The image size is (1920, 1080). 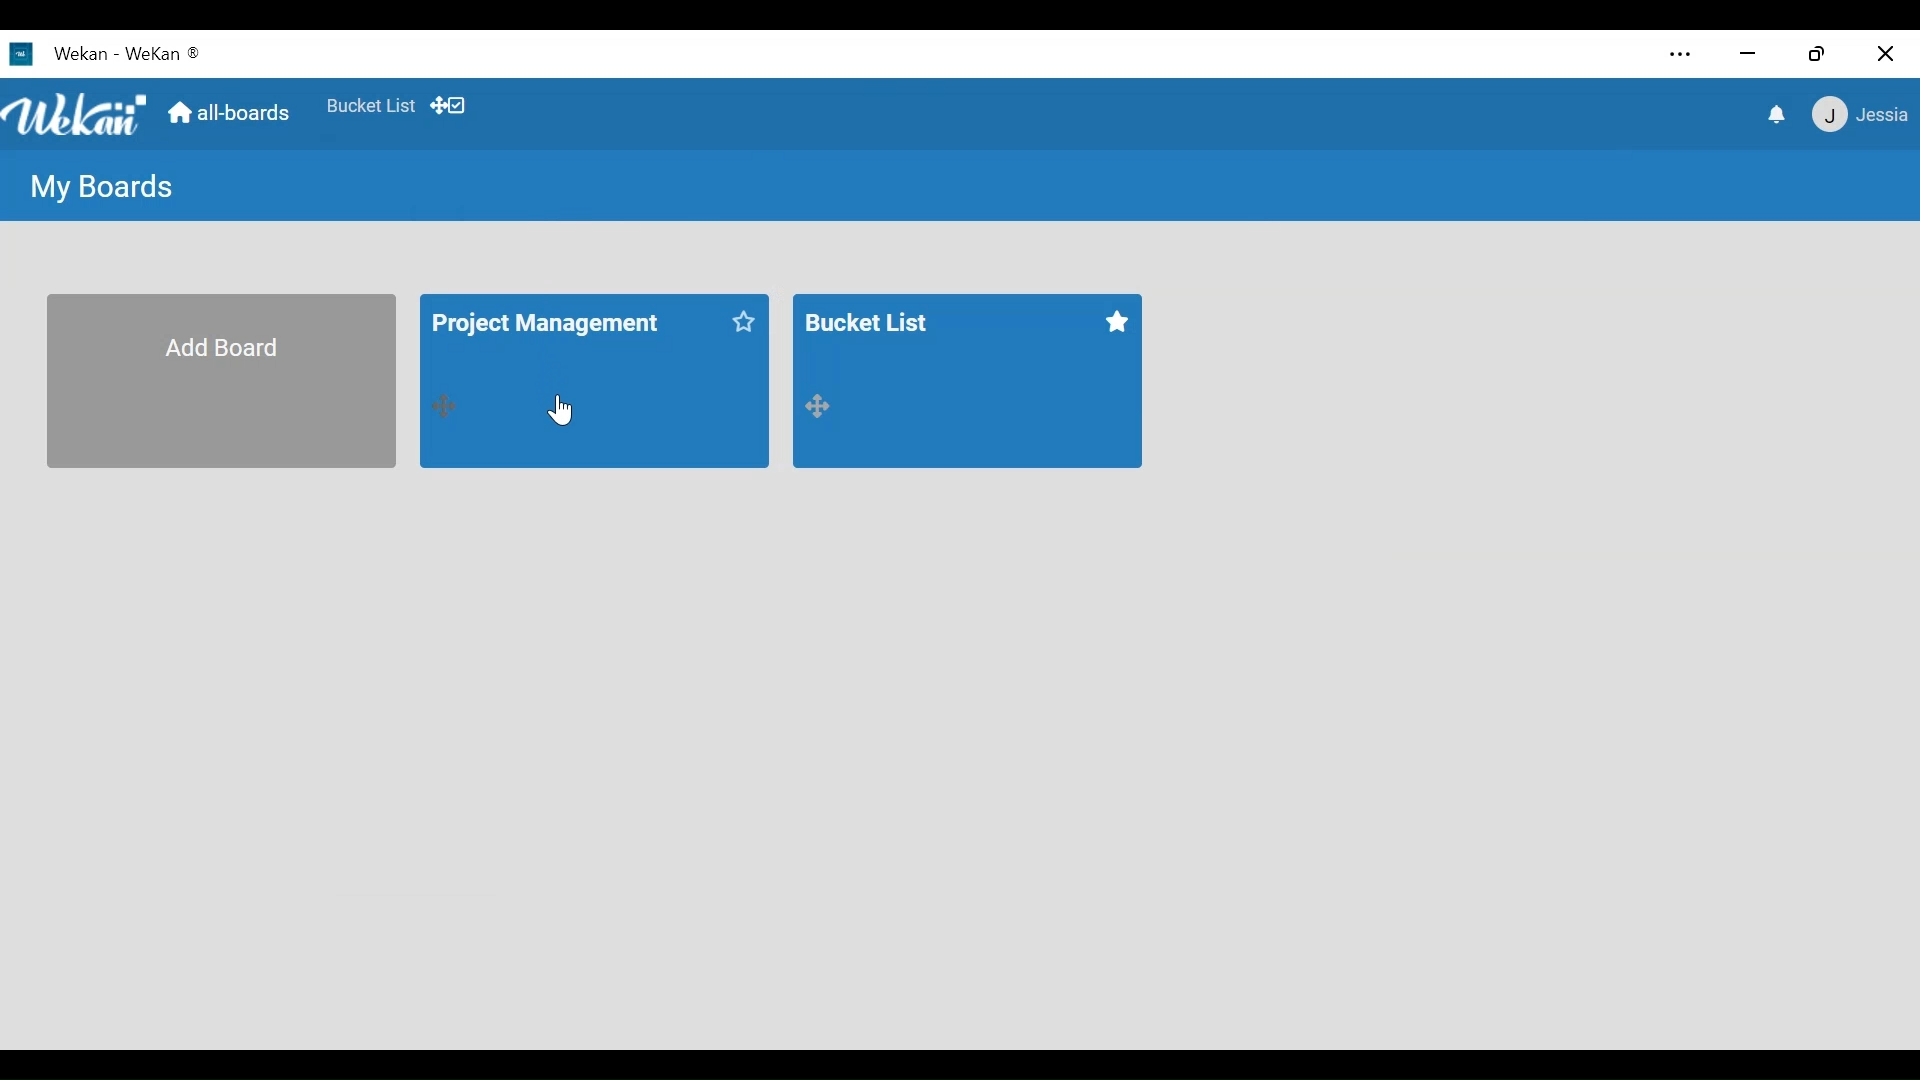 I want to click on board title, so click(x=565, y=324).